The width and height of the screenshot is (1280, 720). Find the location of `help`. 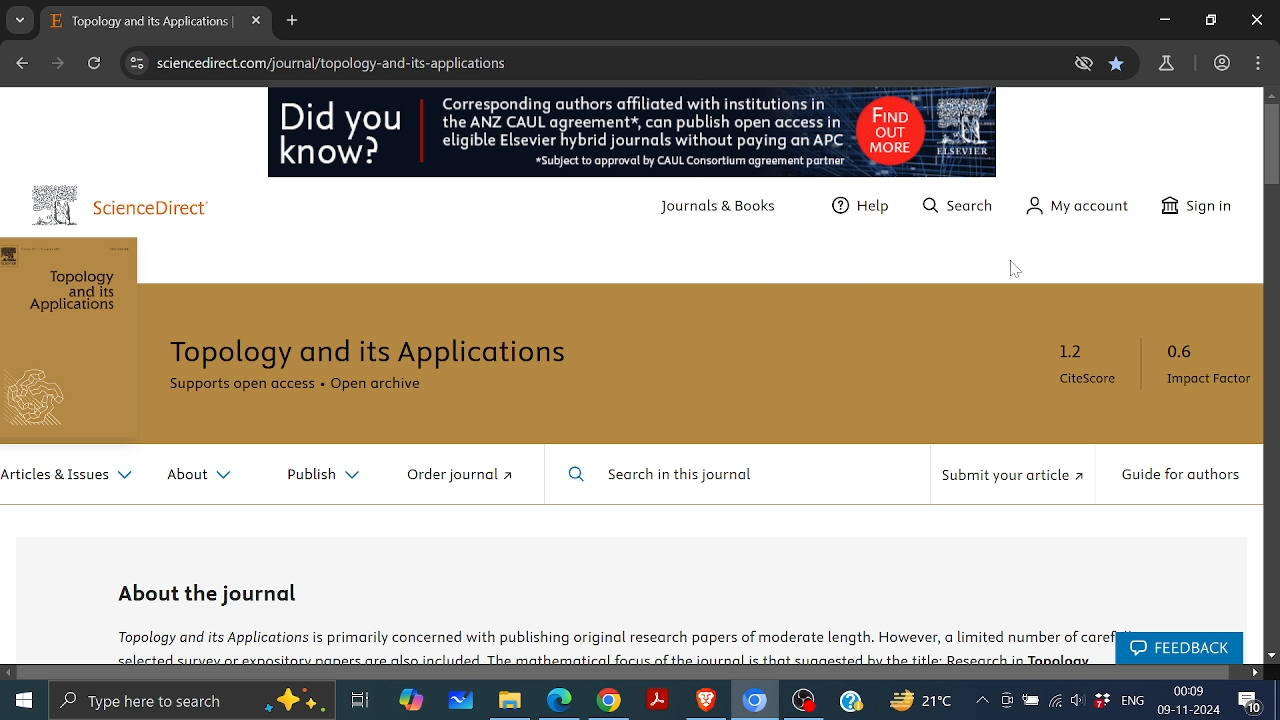

help is located at coordinates (864, 211).